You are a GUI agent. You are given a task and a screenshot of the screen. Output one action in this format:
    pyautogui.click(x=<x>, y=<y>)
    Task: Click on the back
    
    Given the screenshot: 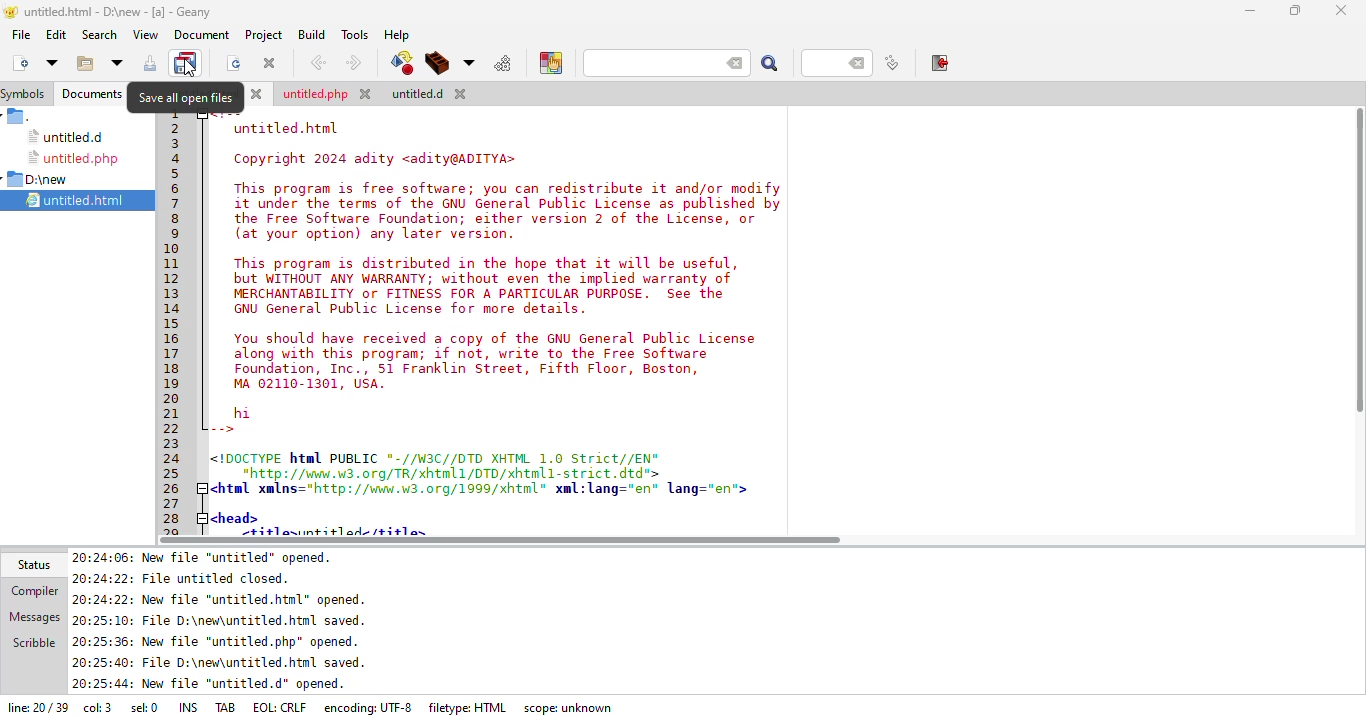 What is the action you would take?
    pyautogui.click(x=734, y=63)
    